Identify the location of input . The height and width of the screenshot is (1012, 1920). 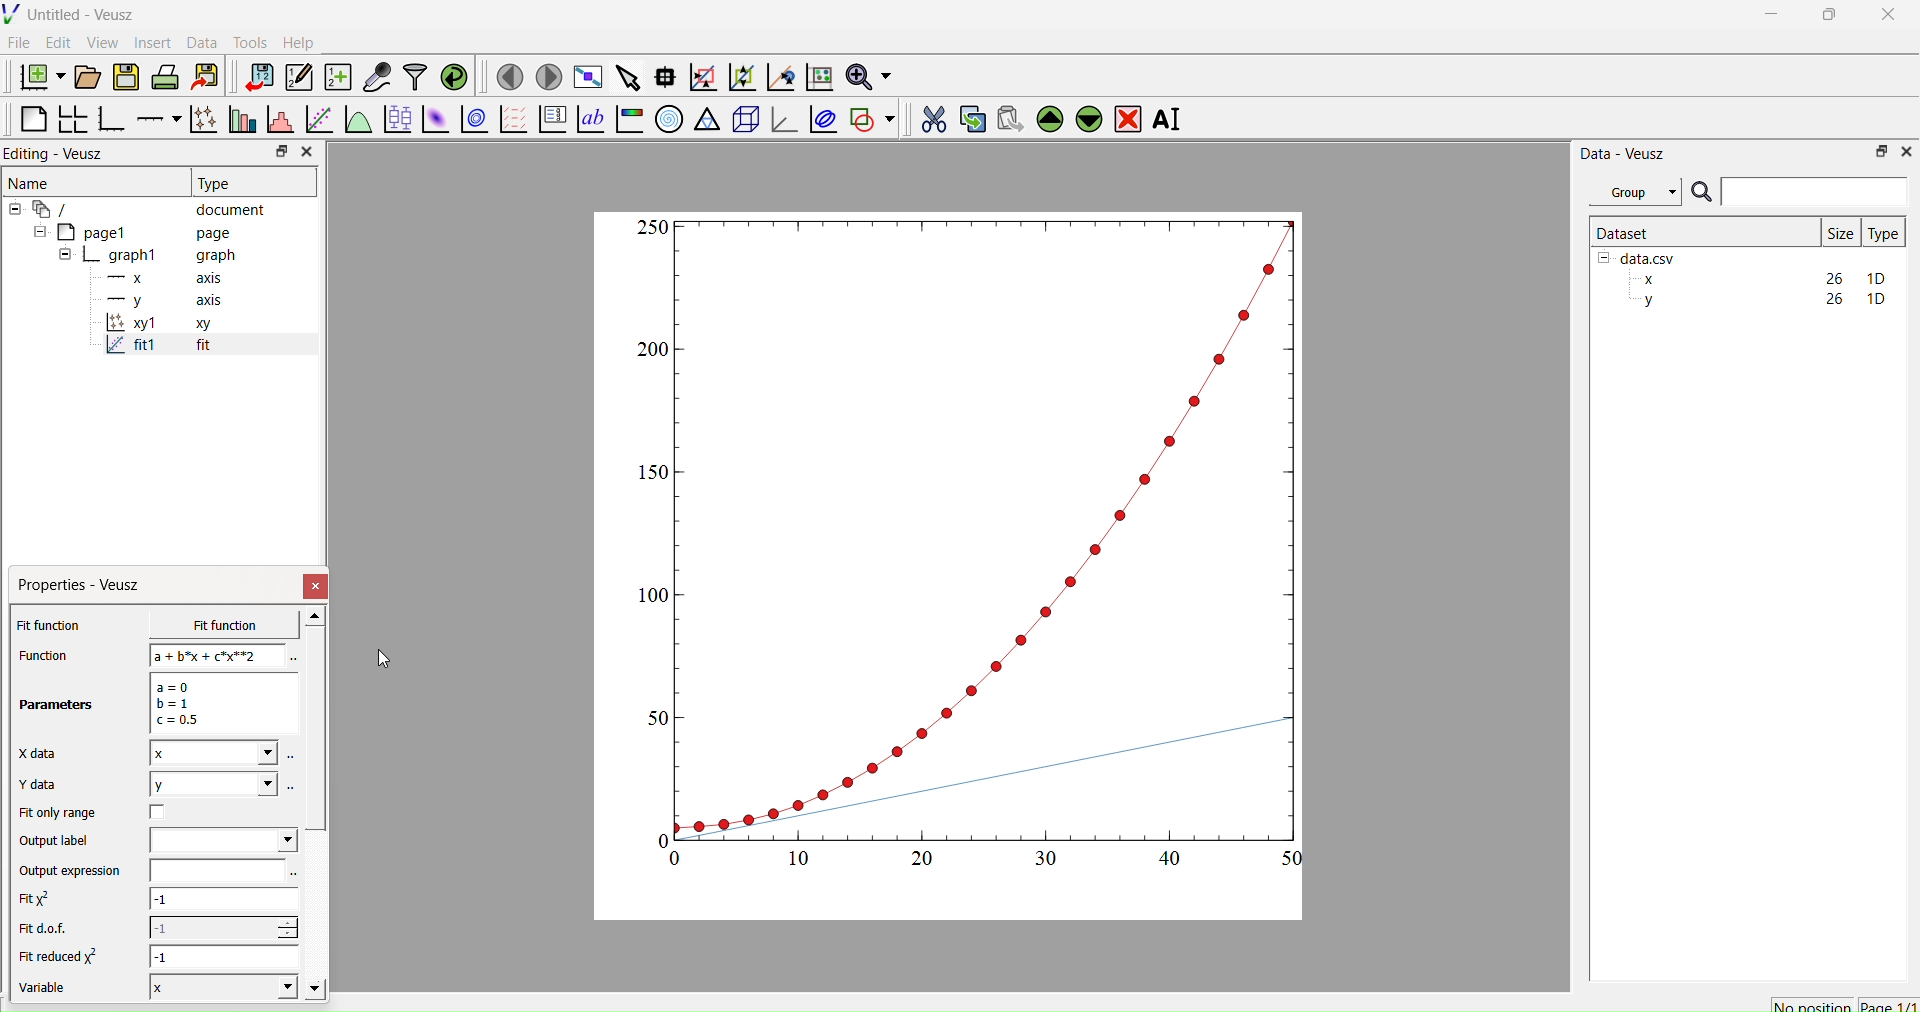
(214, 870).